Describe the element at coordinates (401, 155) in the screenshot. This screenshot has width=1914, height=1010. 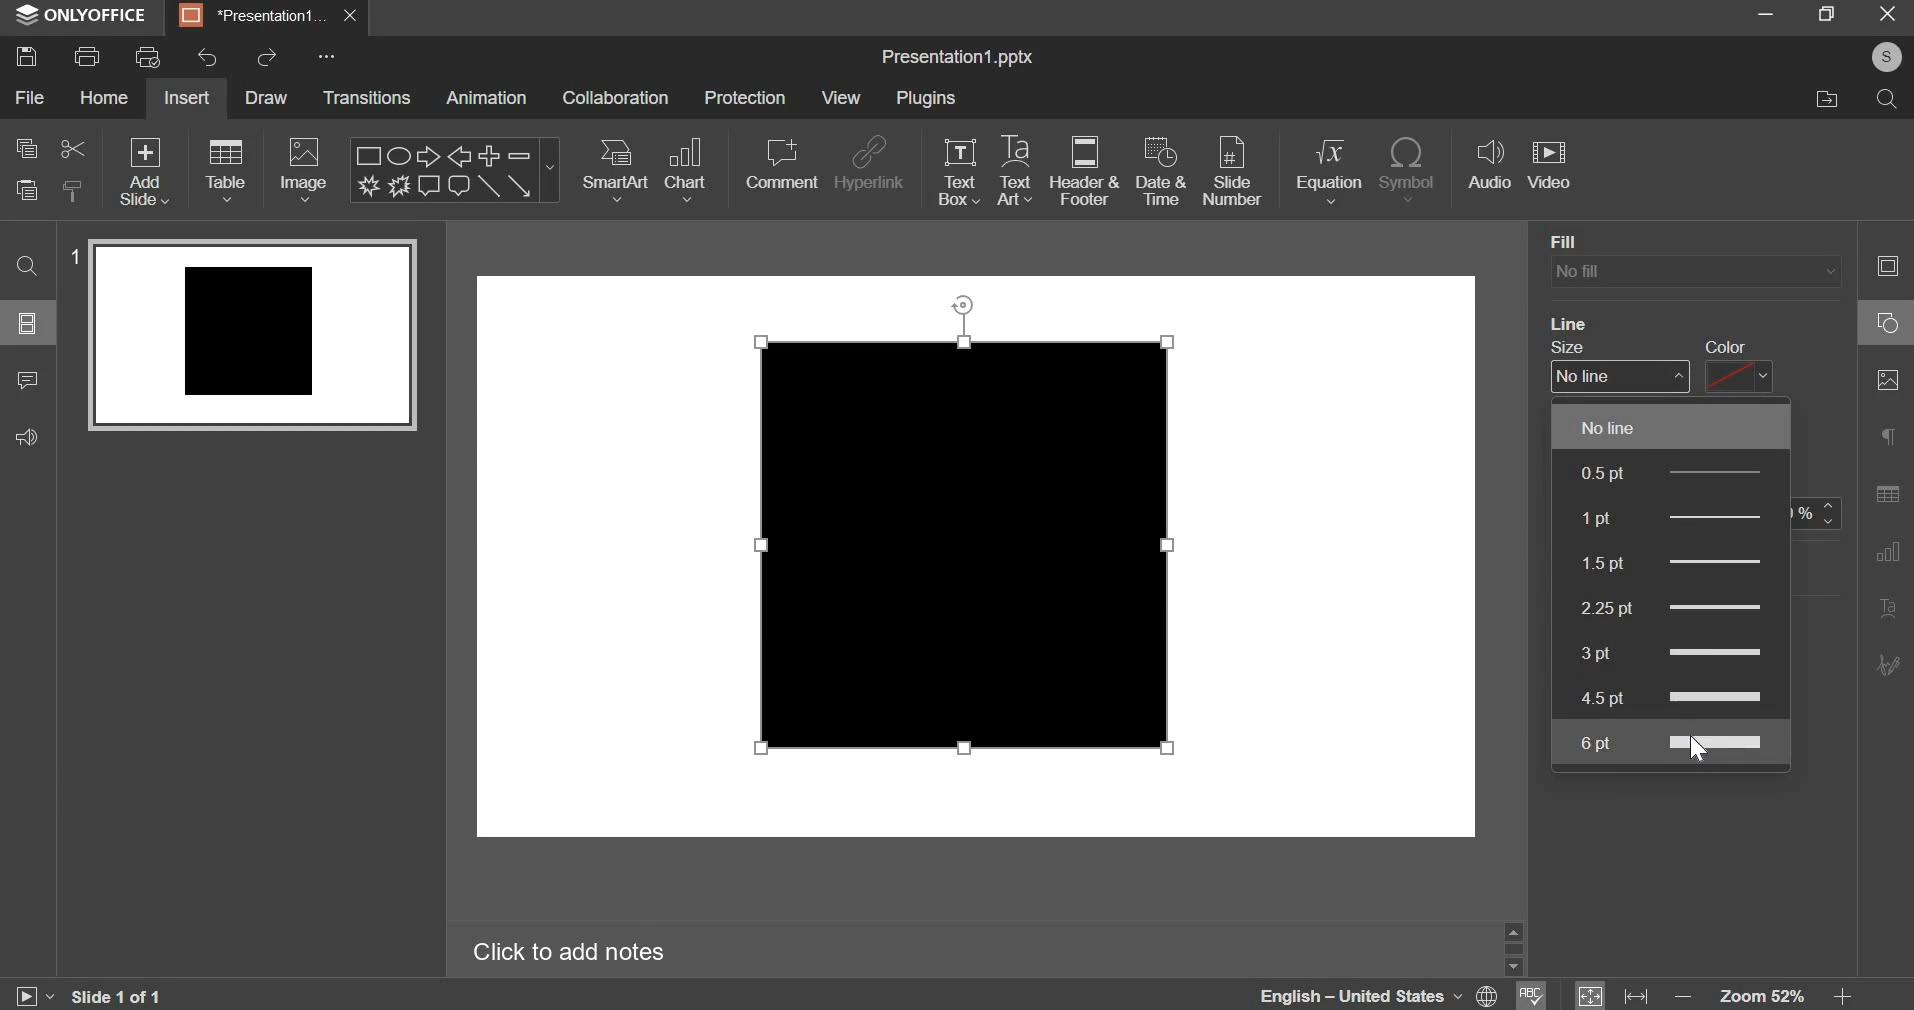
I see `Circles` at that location.